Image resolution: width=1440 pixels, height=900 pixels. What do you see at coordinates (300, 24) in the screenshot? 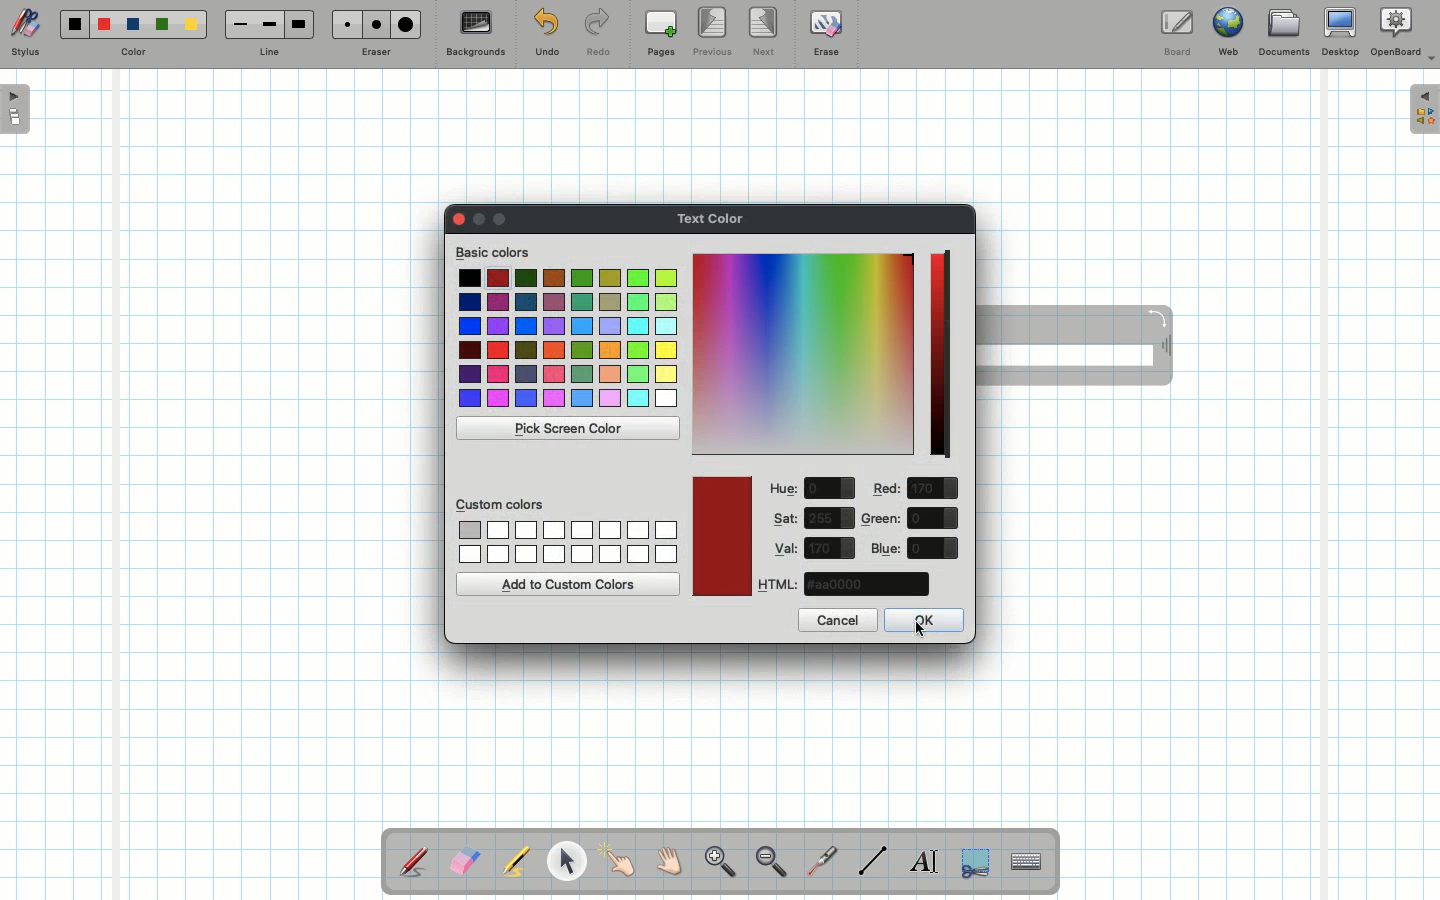
I see `Large line` at bounding box center [300, 24].